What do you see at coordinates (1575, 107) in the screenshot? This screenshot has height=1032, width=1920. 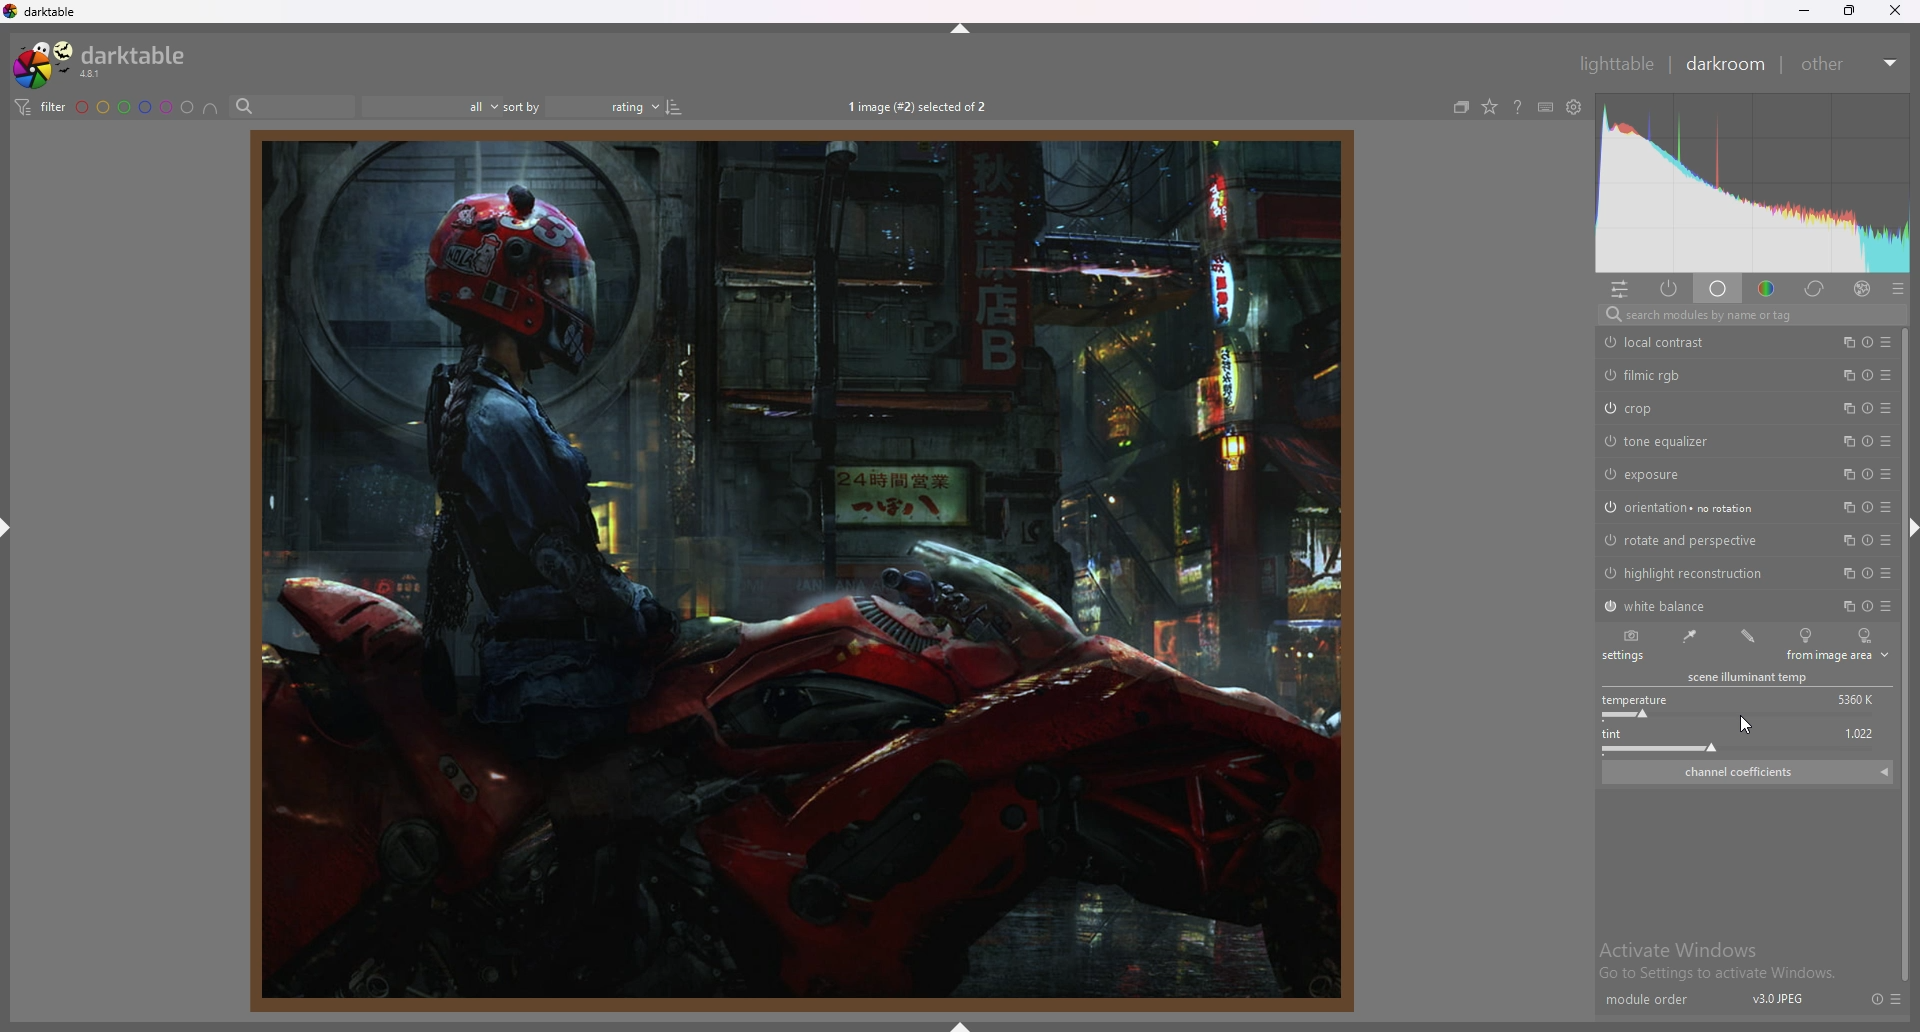 I see `show global preferences` at bounding box center [1575, 107].